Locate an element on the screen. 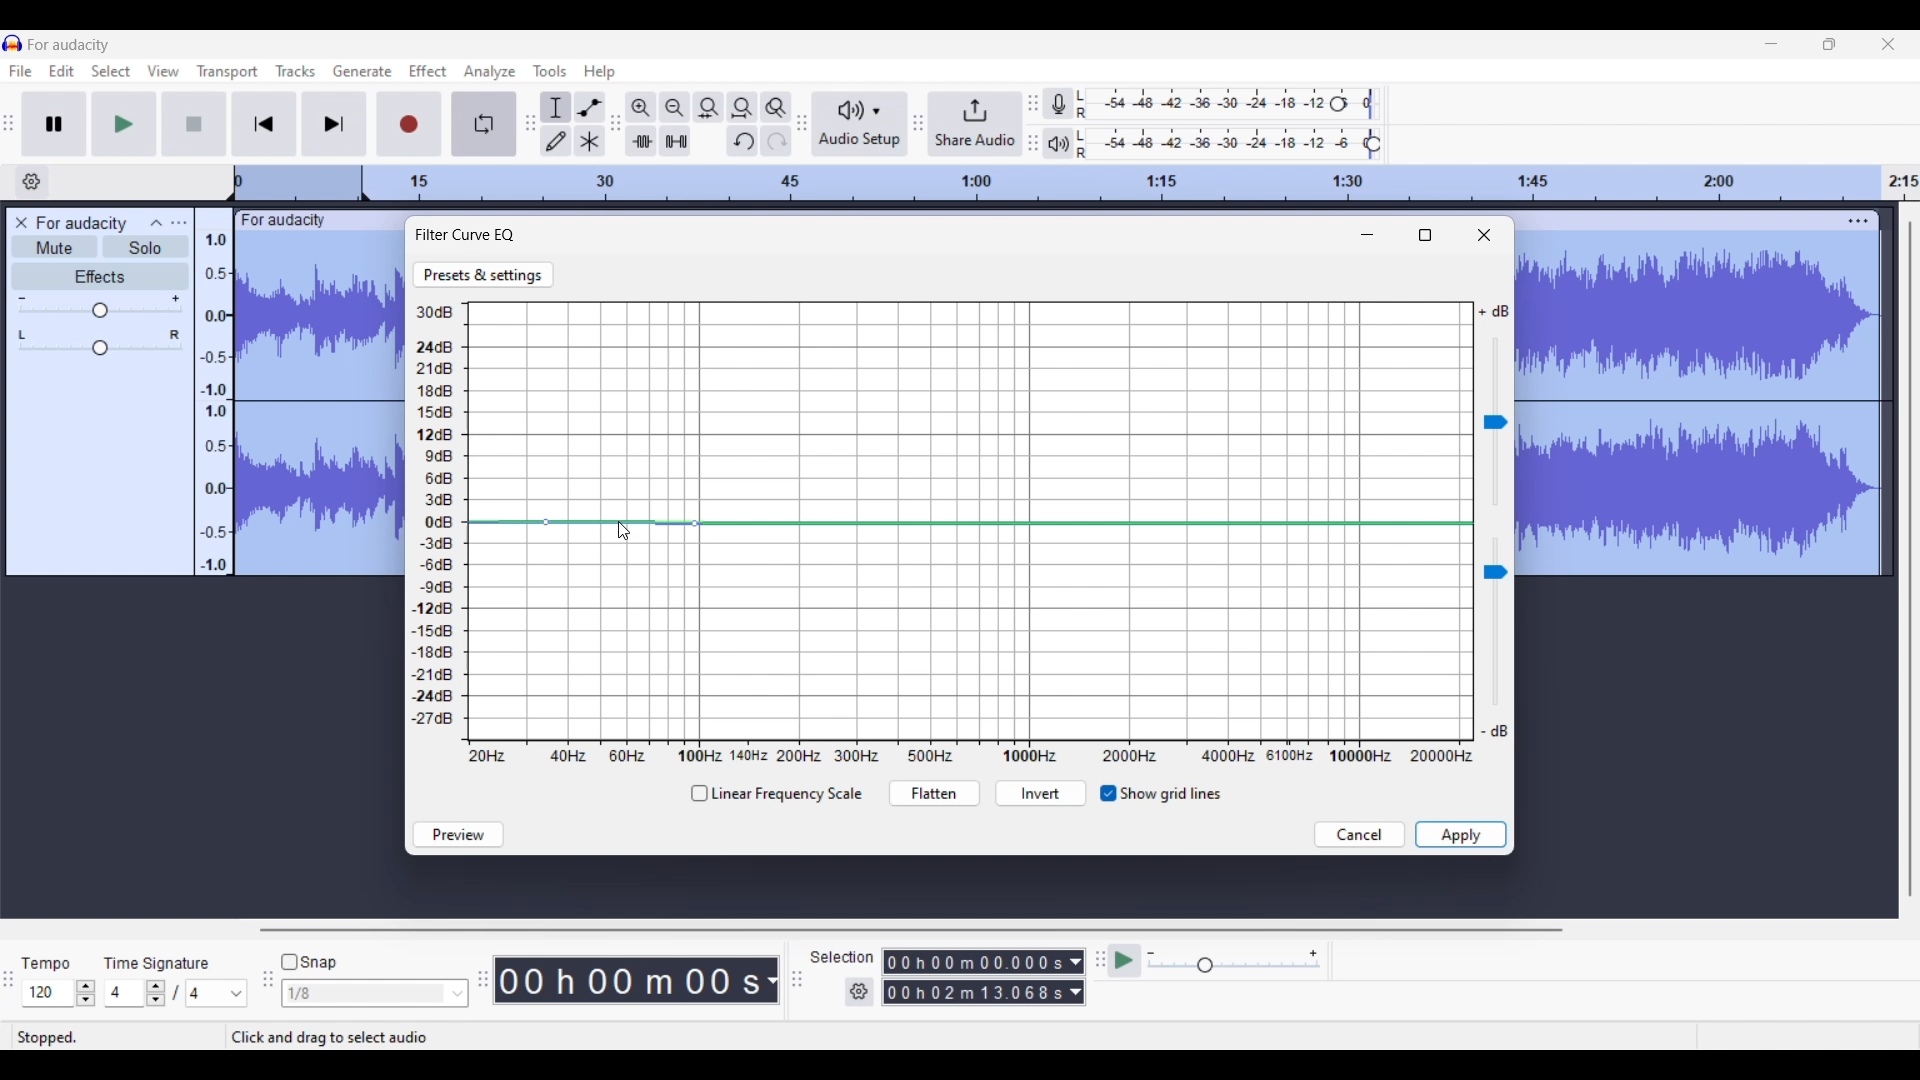 The height and width of the screenshot is (1080, 1920). Vertical slide bar is located at coordinates (1910, 558).